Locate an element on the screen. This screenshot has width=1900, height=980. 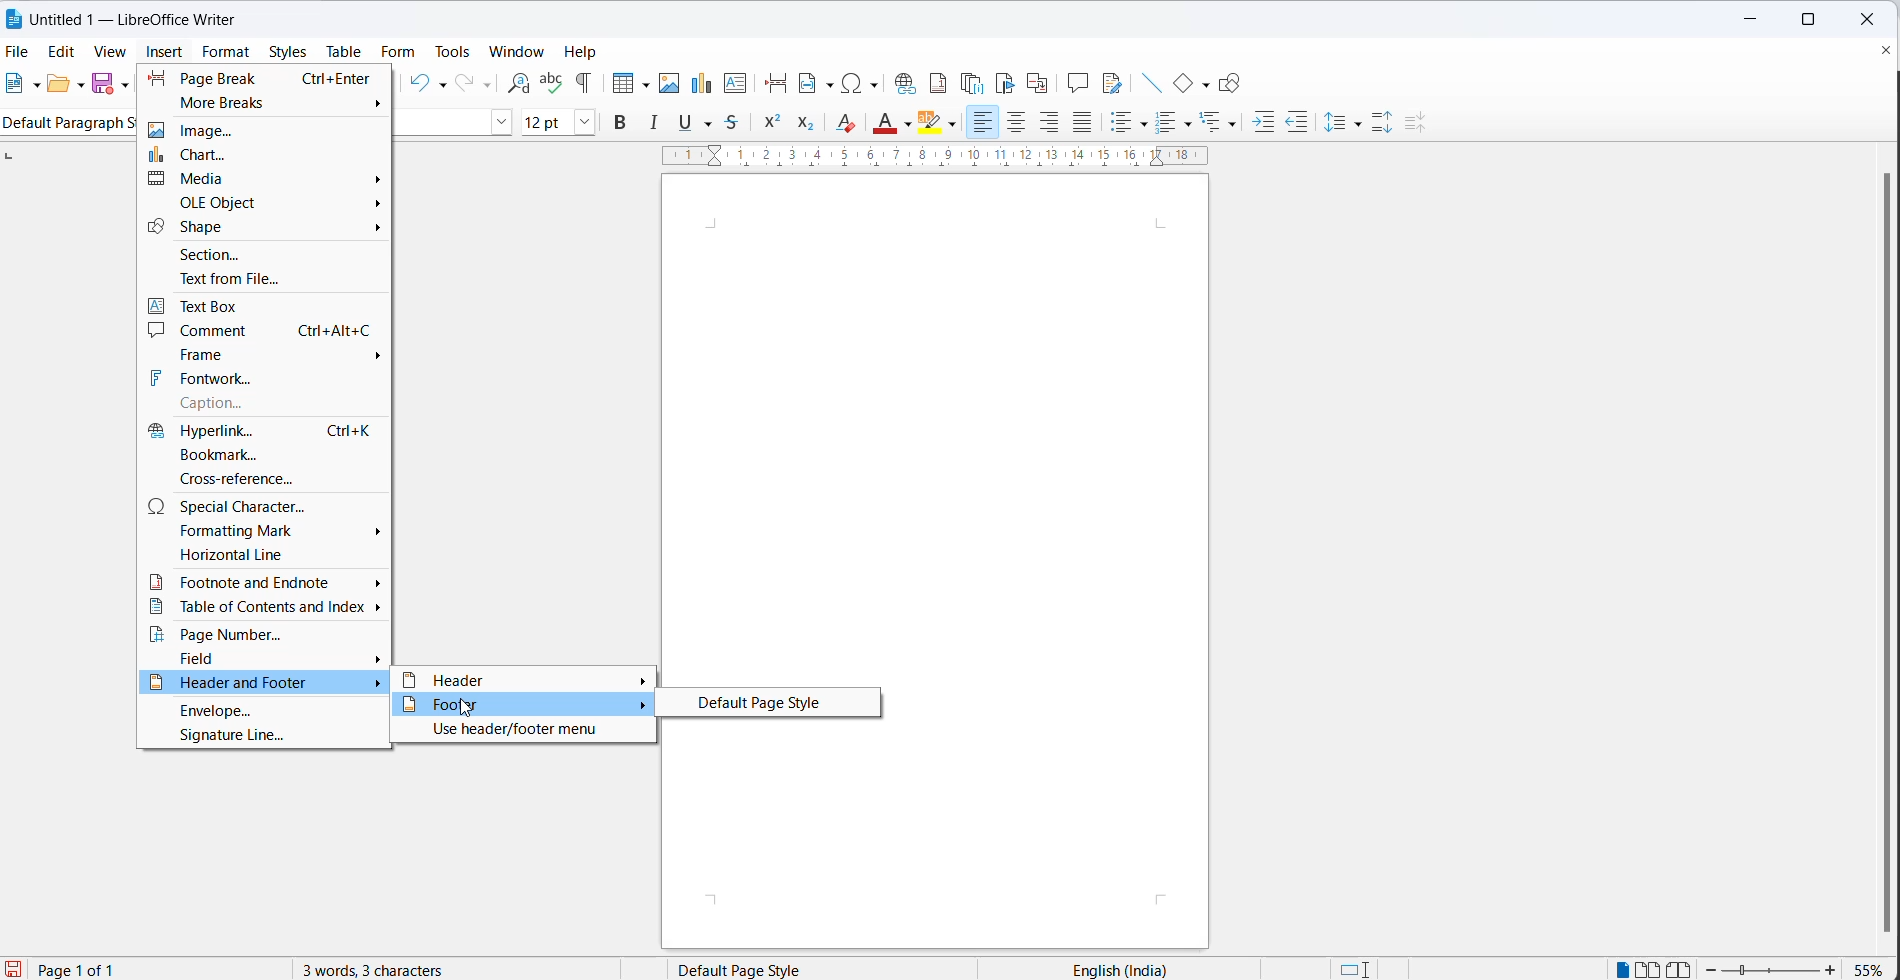
cross-reference is located at coordinates (263, 481).